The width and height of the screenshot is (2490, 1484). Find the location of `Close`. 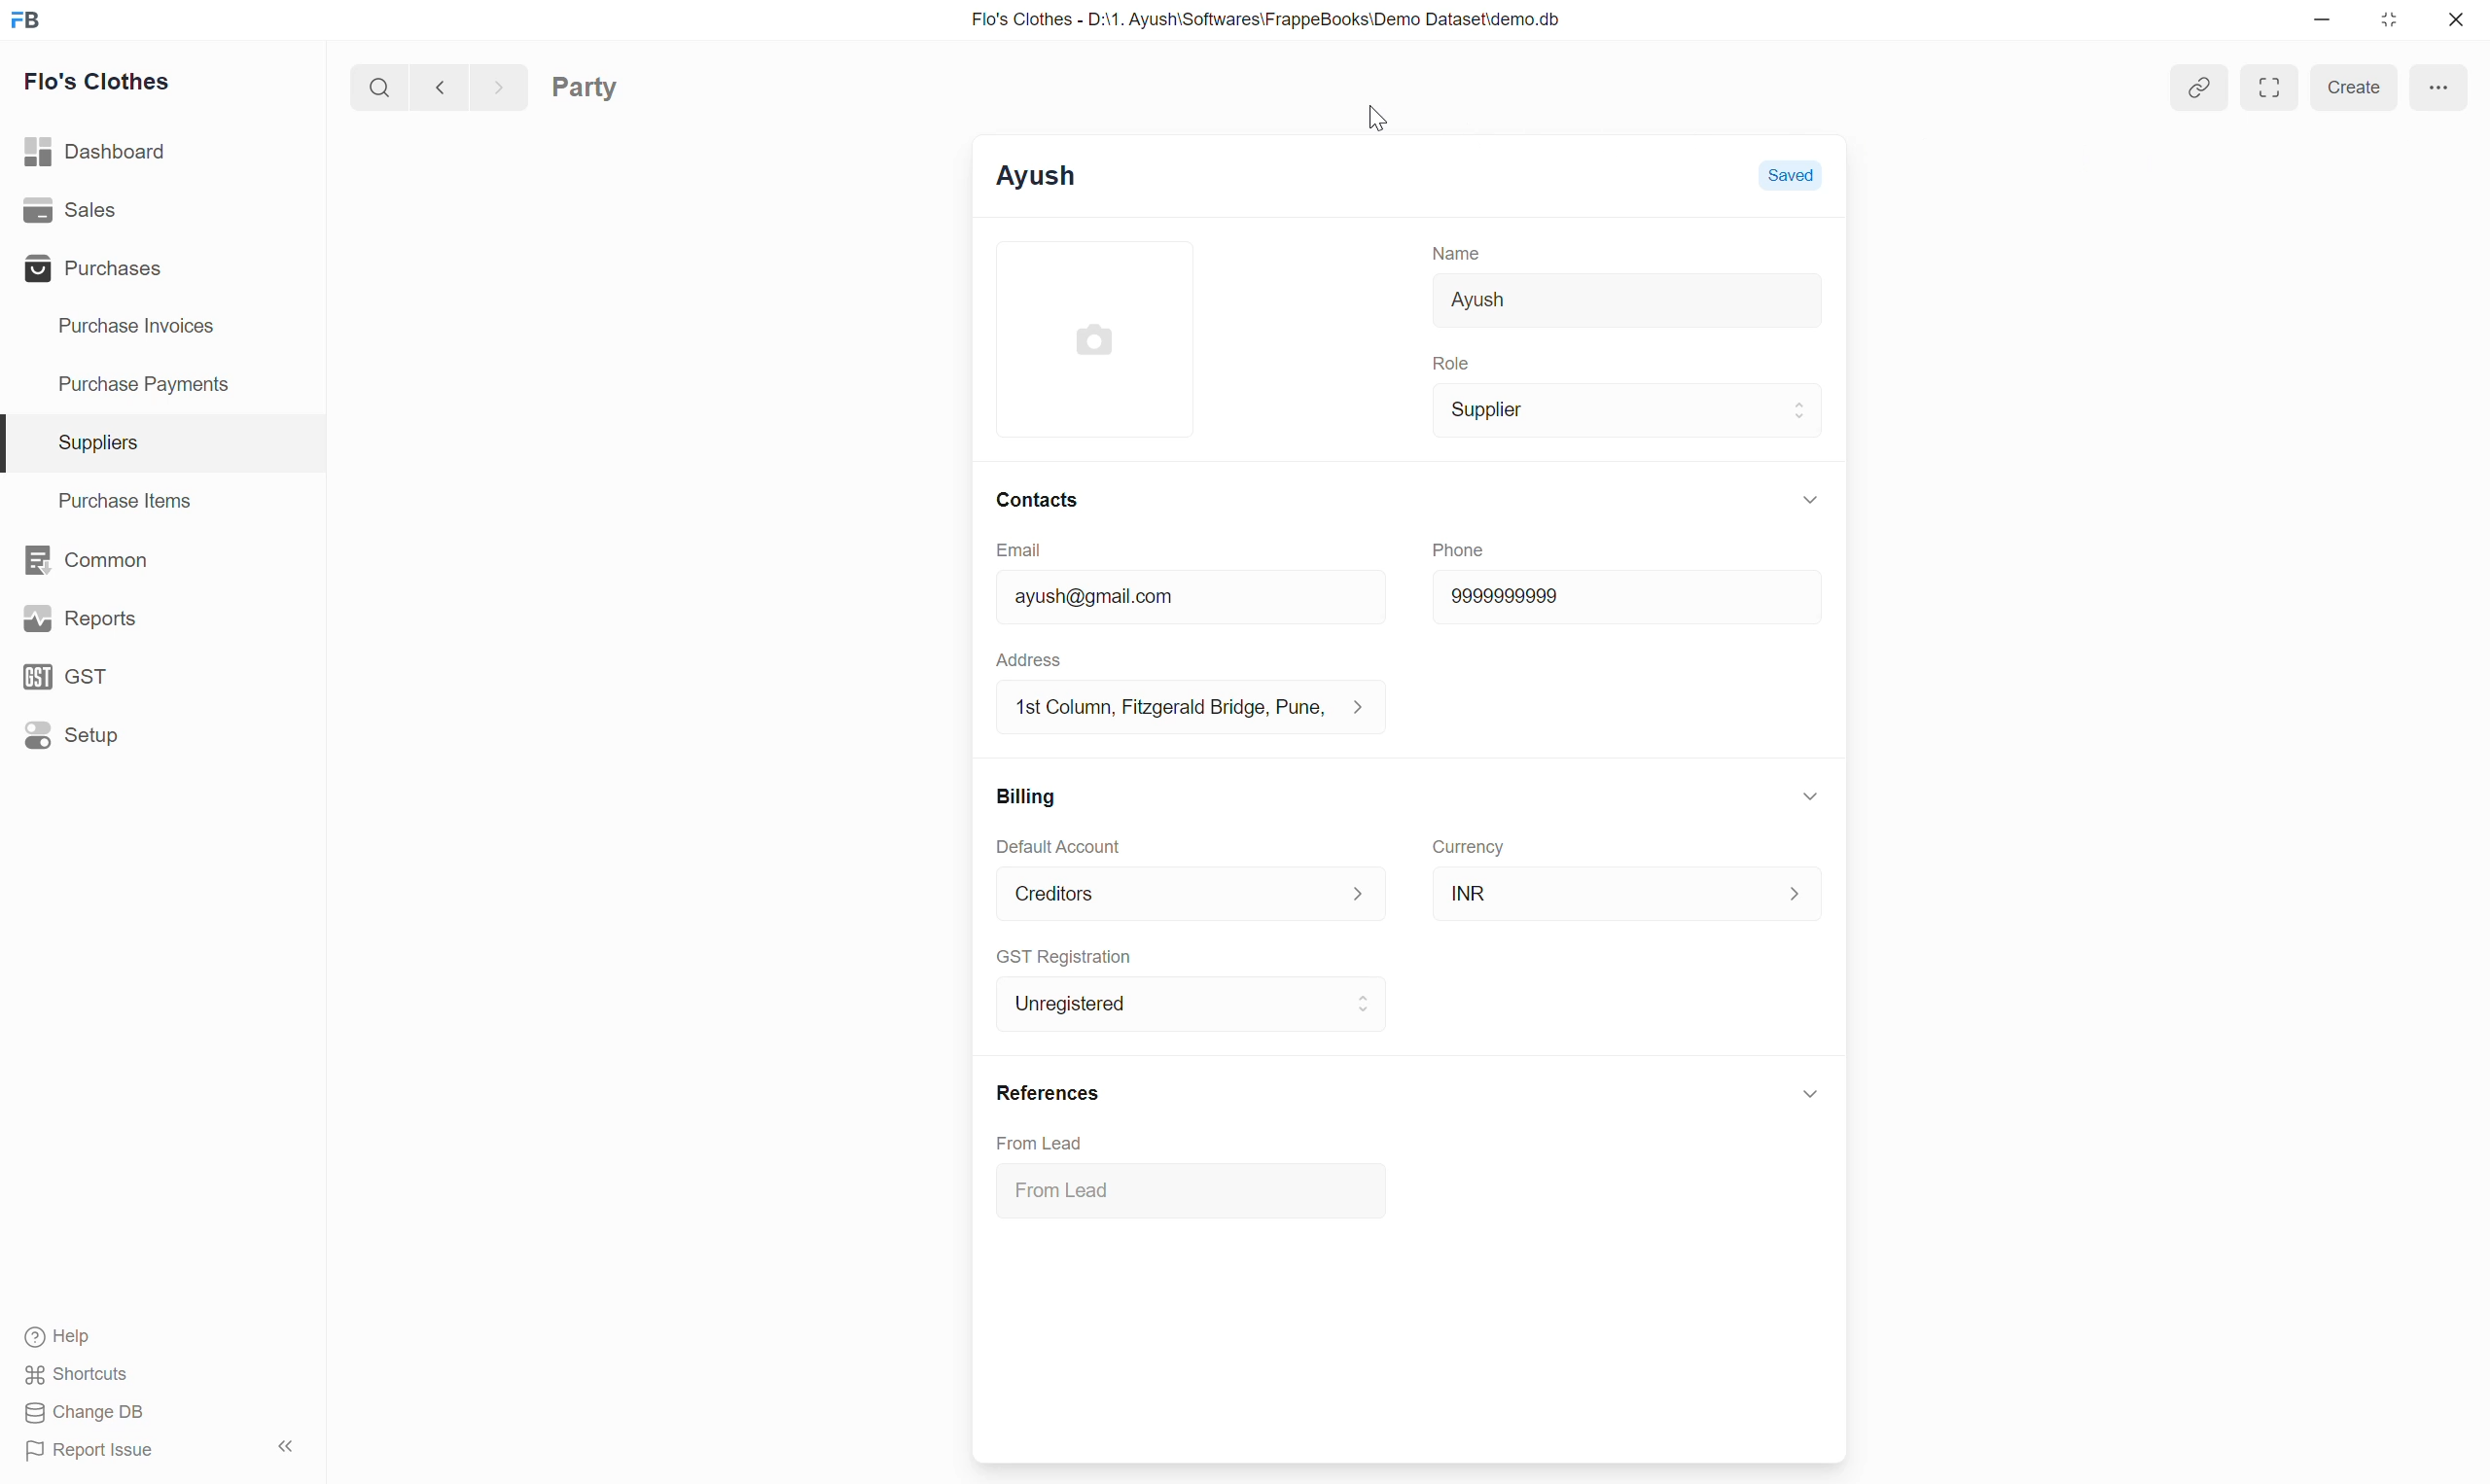

Close is located at coordinates (2457, 19).